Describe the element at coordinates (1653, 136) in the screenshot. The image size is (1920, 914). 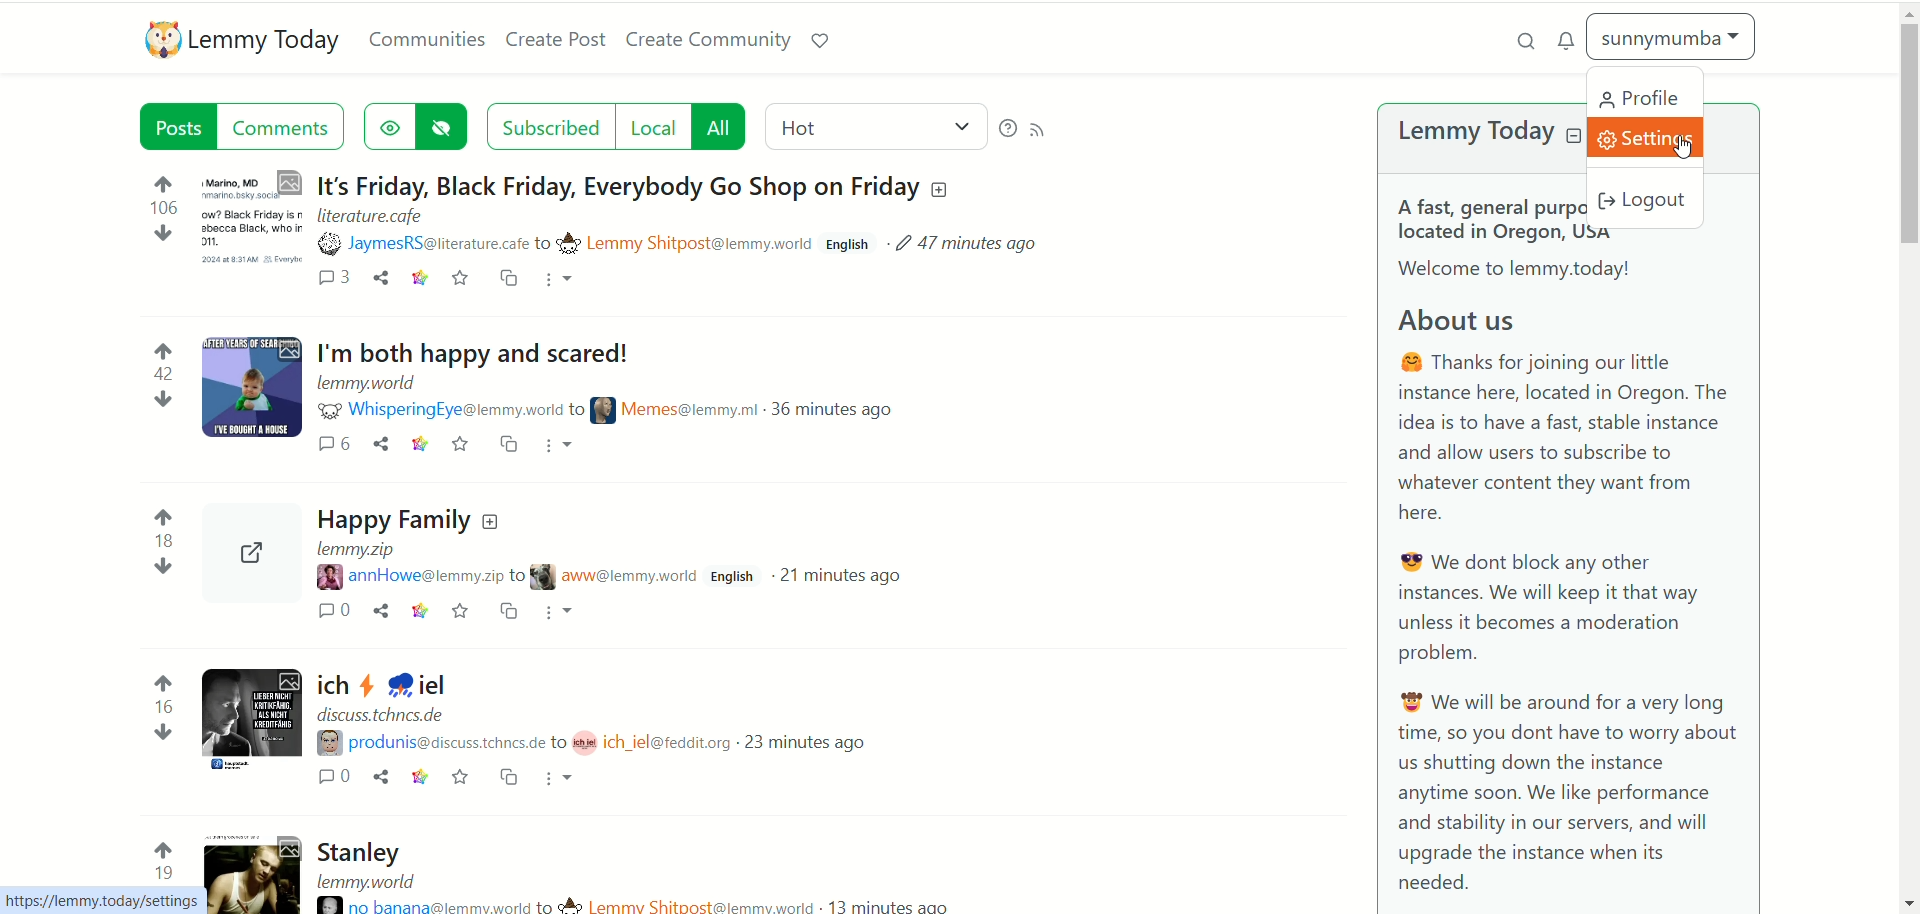
I see `settings` at that location.